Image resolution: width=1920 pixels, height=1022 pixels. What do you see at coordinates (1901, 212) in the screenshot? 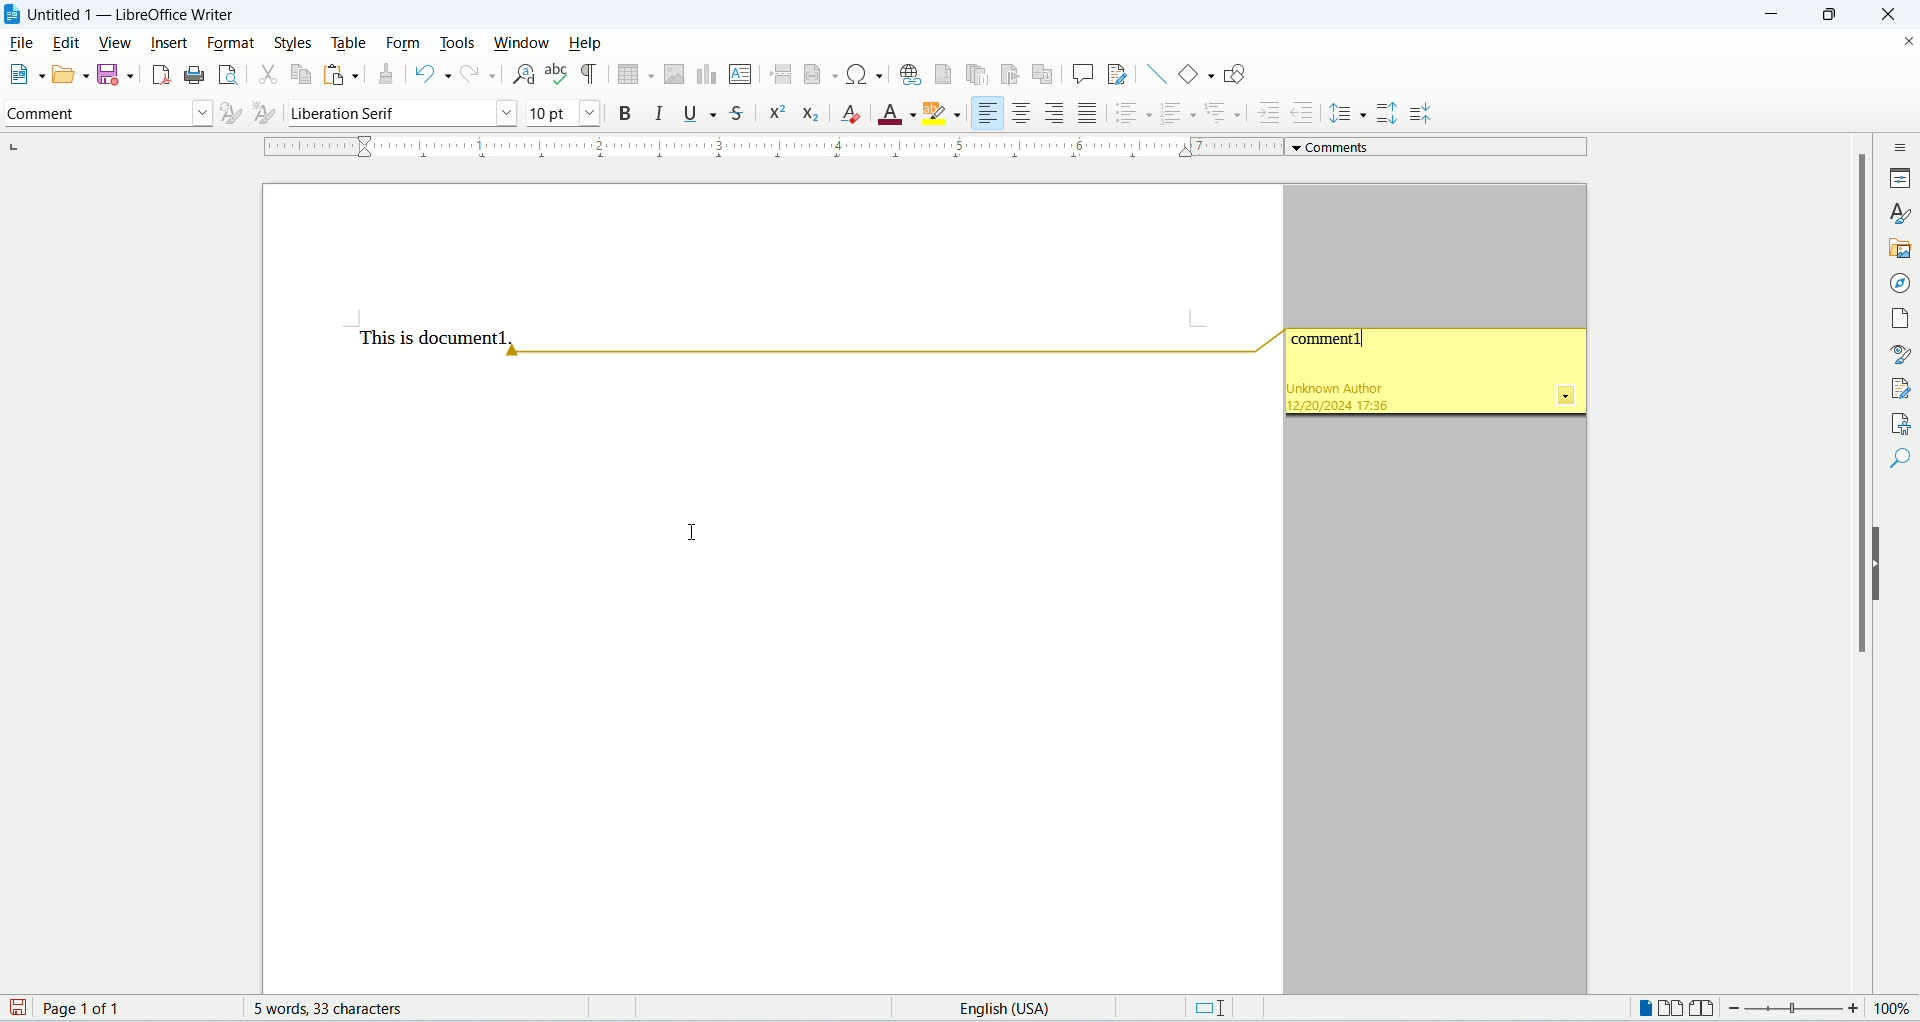
I see `styles` at bounding box center [1901, 212].